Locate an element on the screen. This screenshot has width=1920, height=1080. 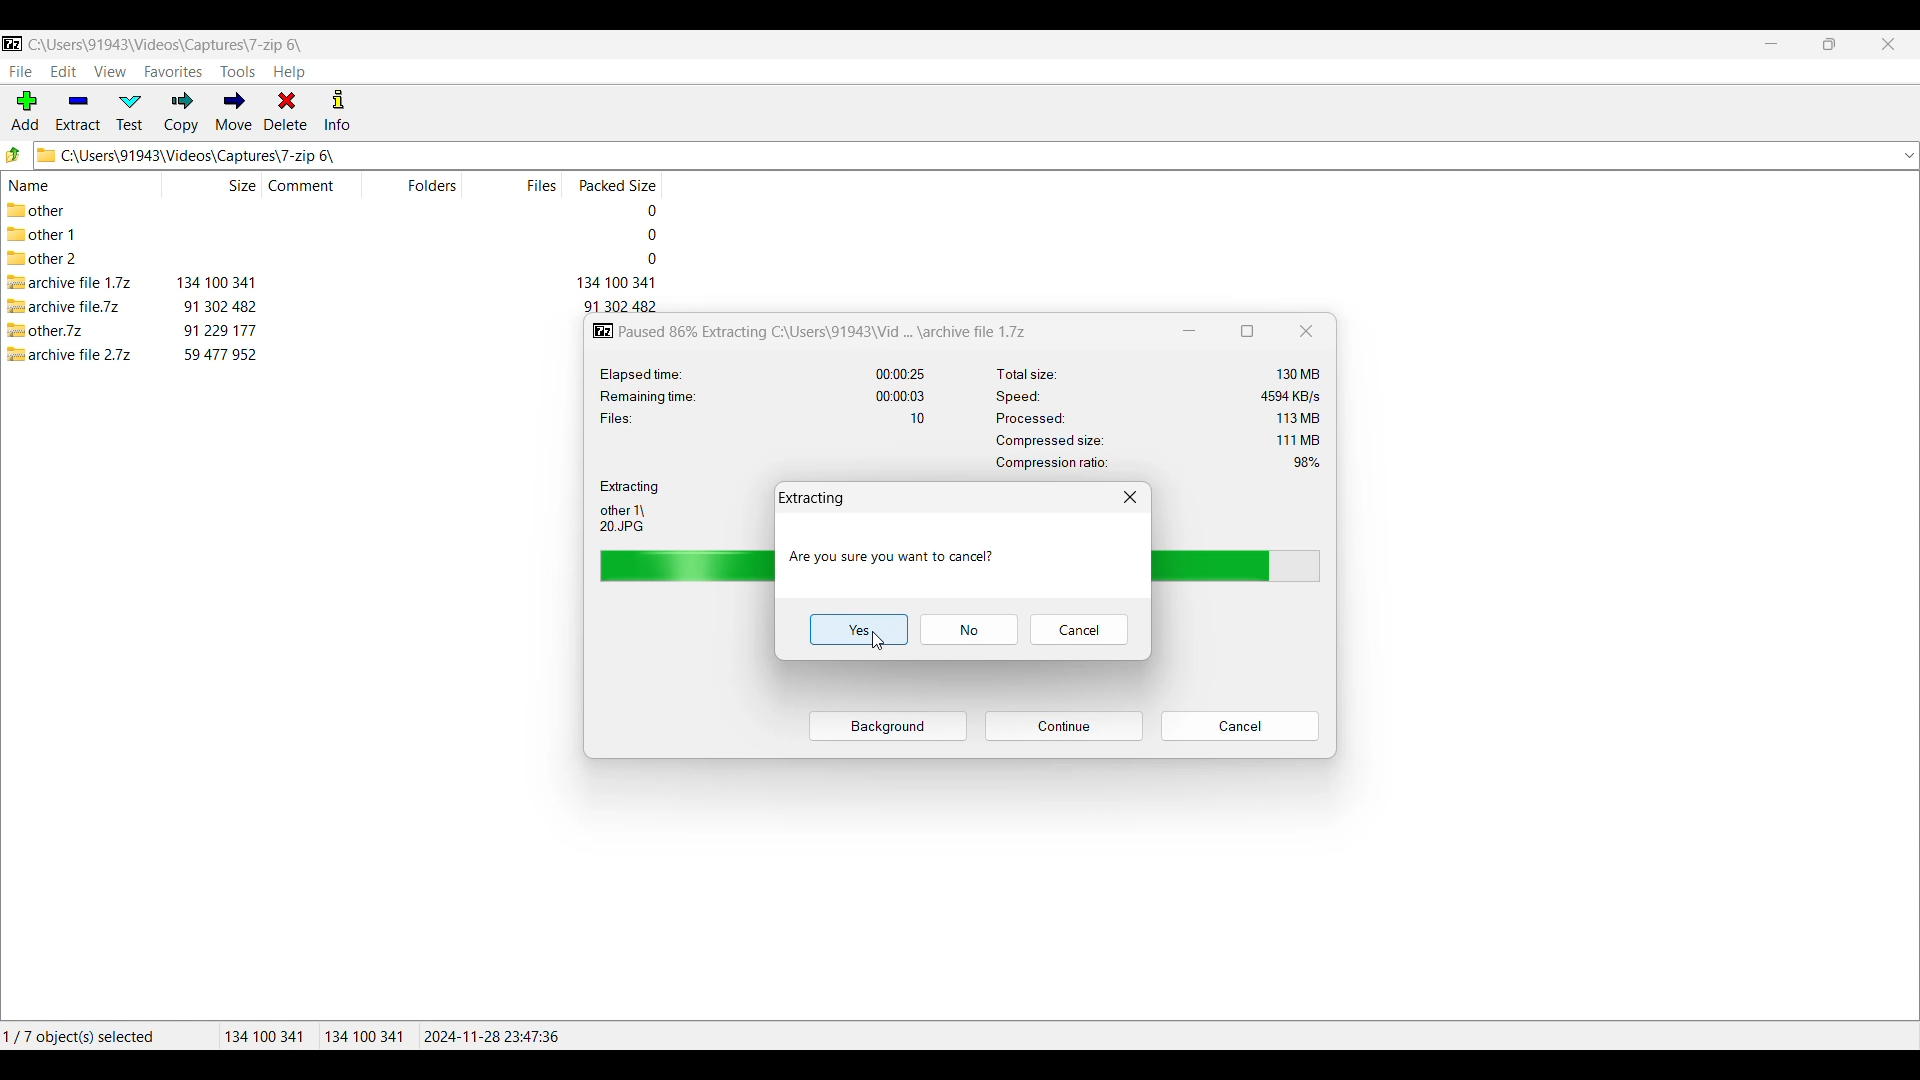
Pause is located at coordinates (1064, 726).